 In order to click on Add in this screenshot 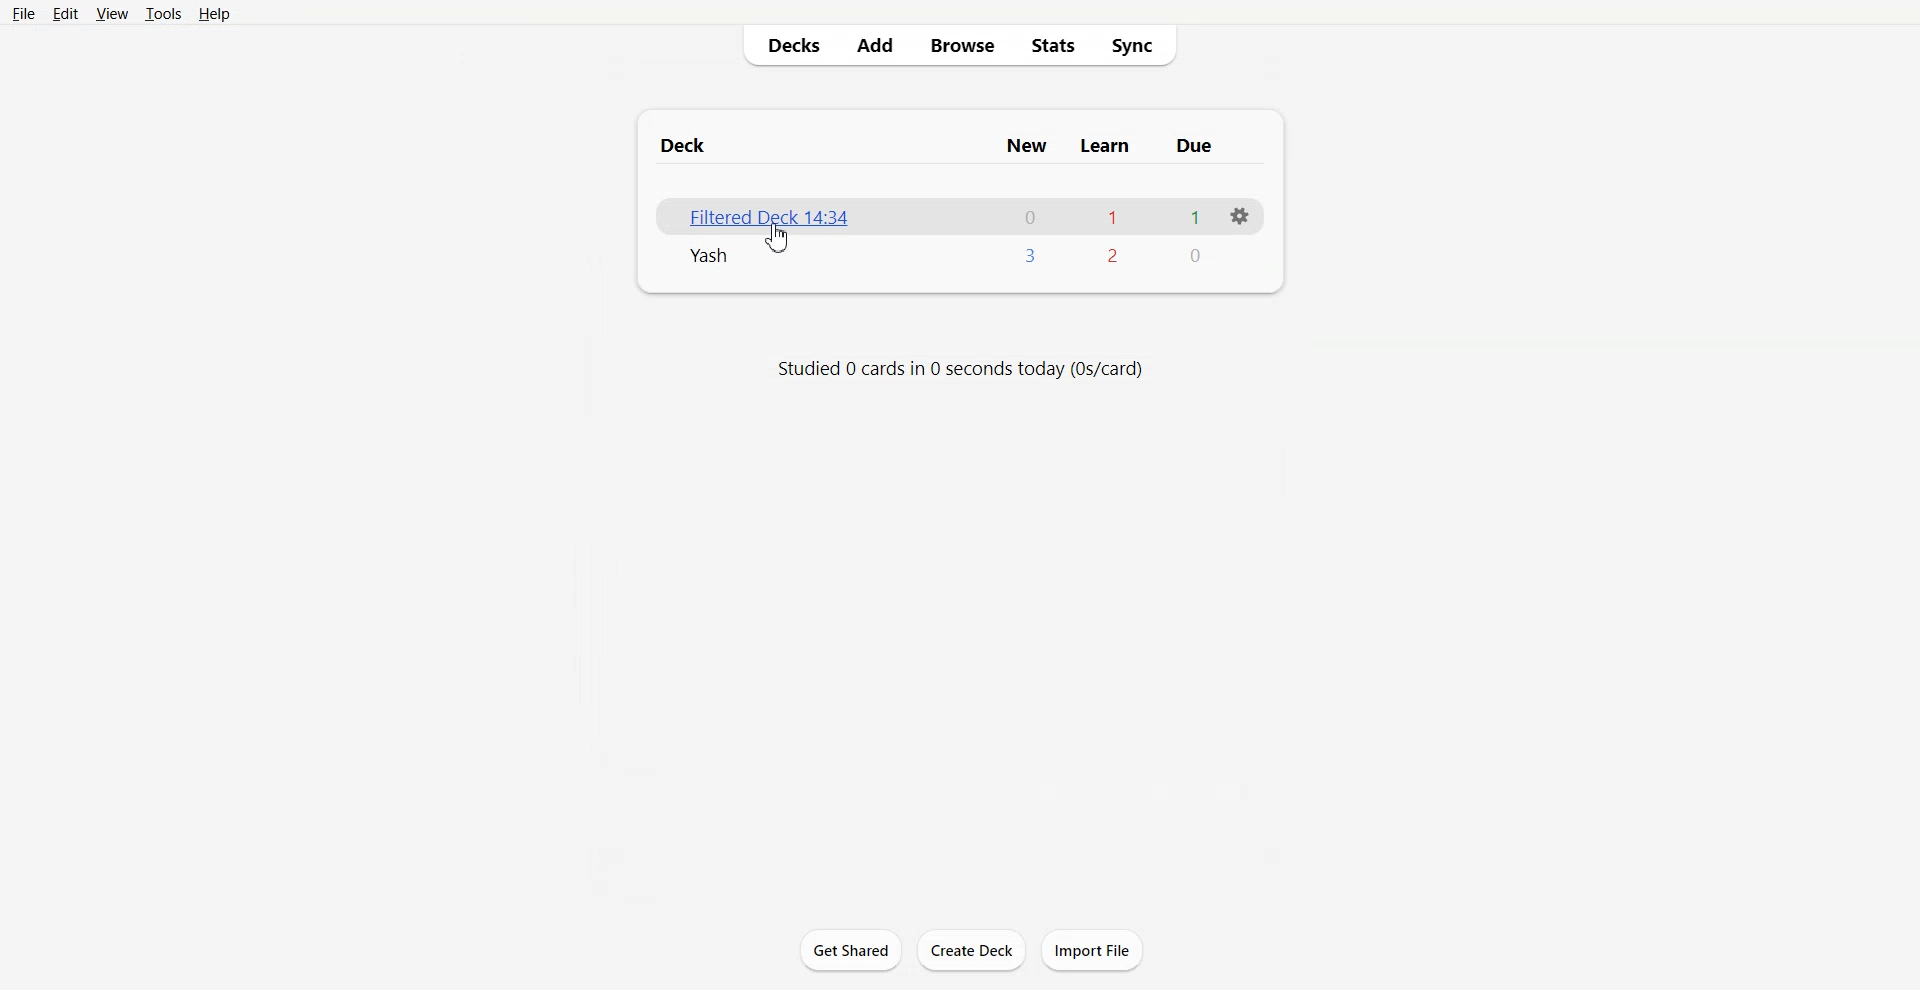, I will do `click(875, 46)`.